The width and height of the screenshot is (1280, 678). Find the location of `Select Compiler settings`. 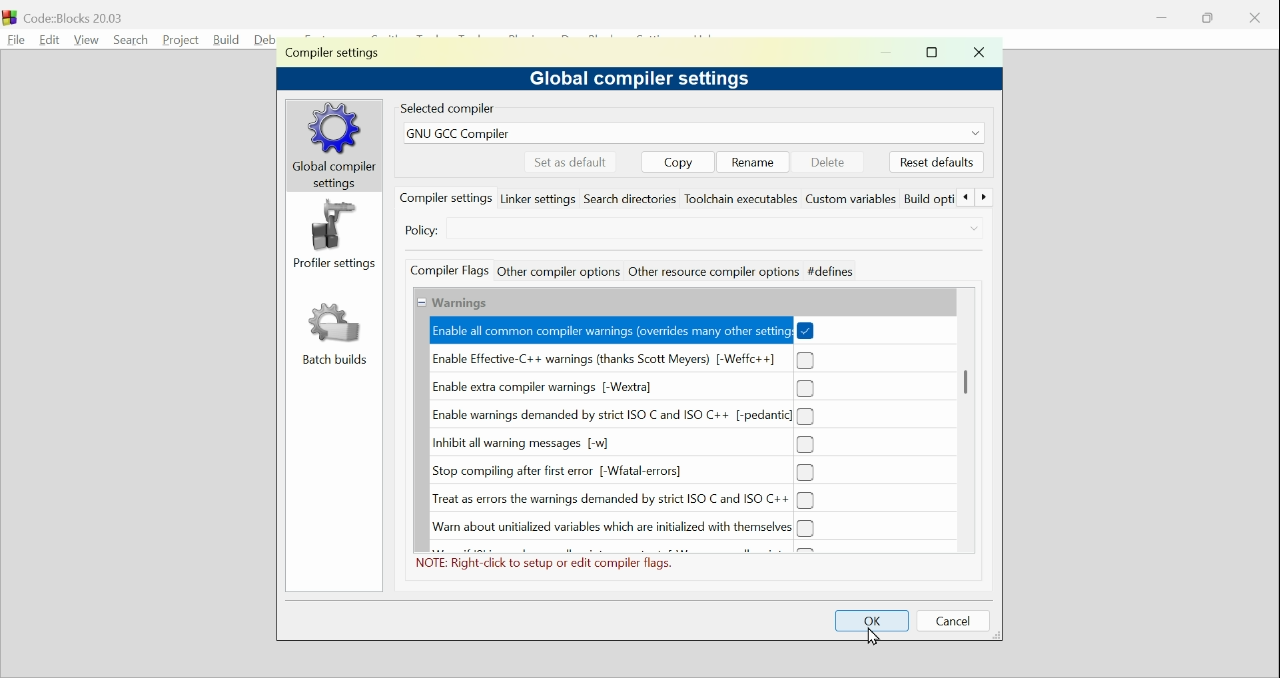

Select Compiler settings is located at coordinates (690, 233).